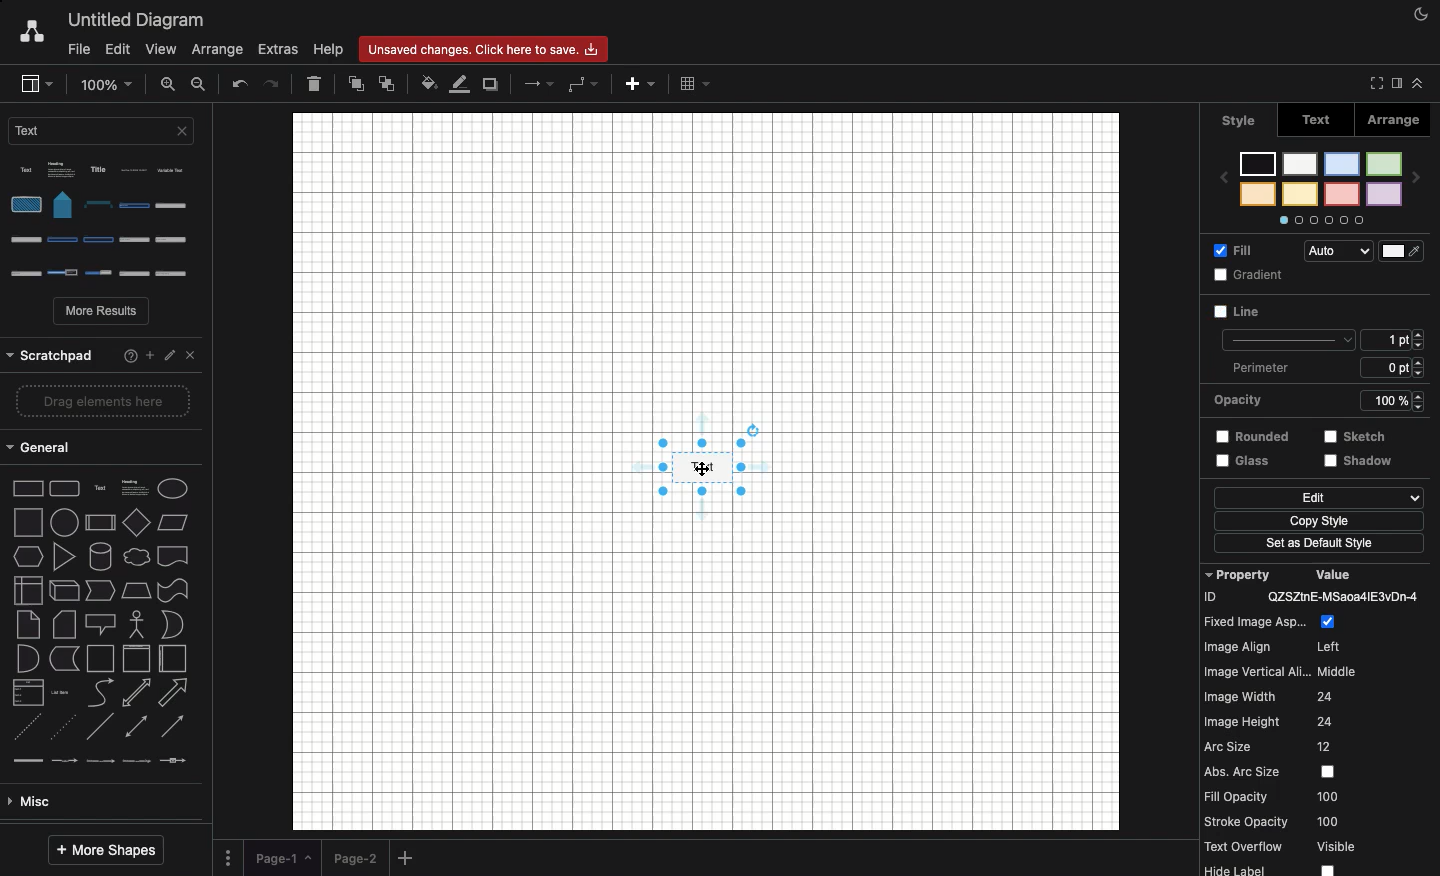 The width and height of the screenshot is (1440, 876). What do you see at coordinates (116, 48) in the screenshot?
I see `Edit` at bounding box center [116, 48].